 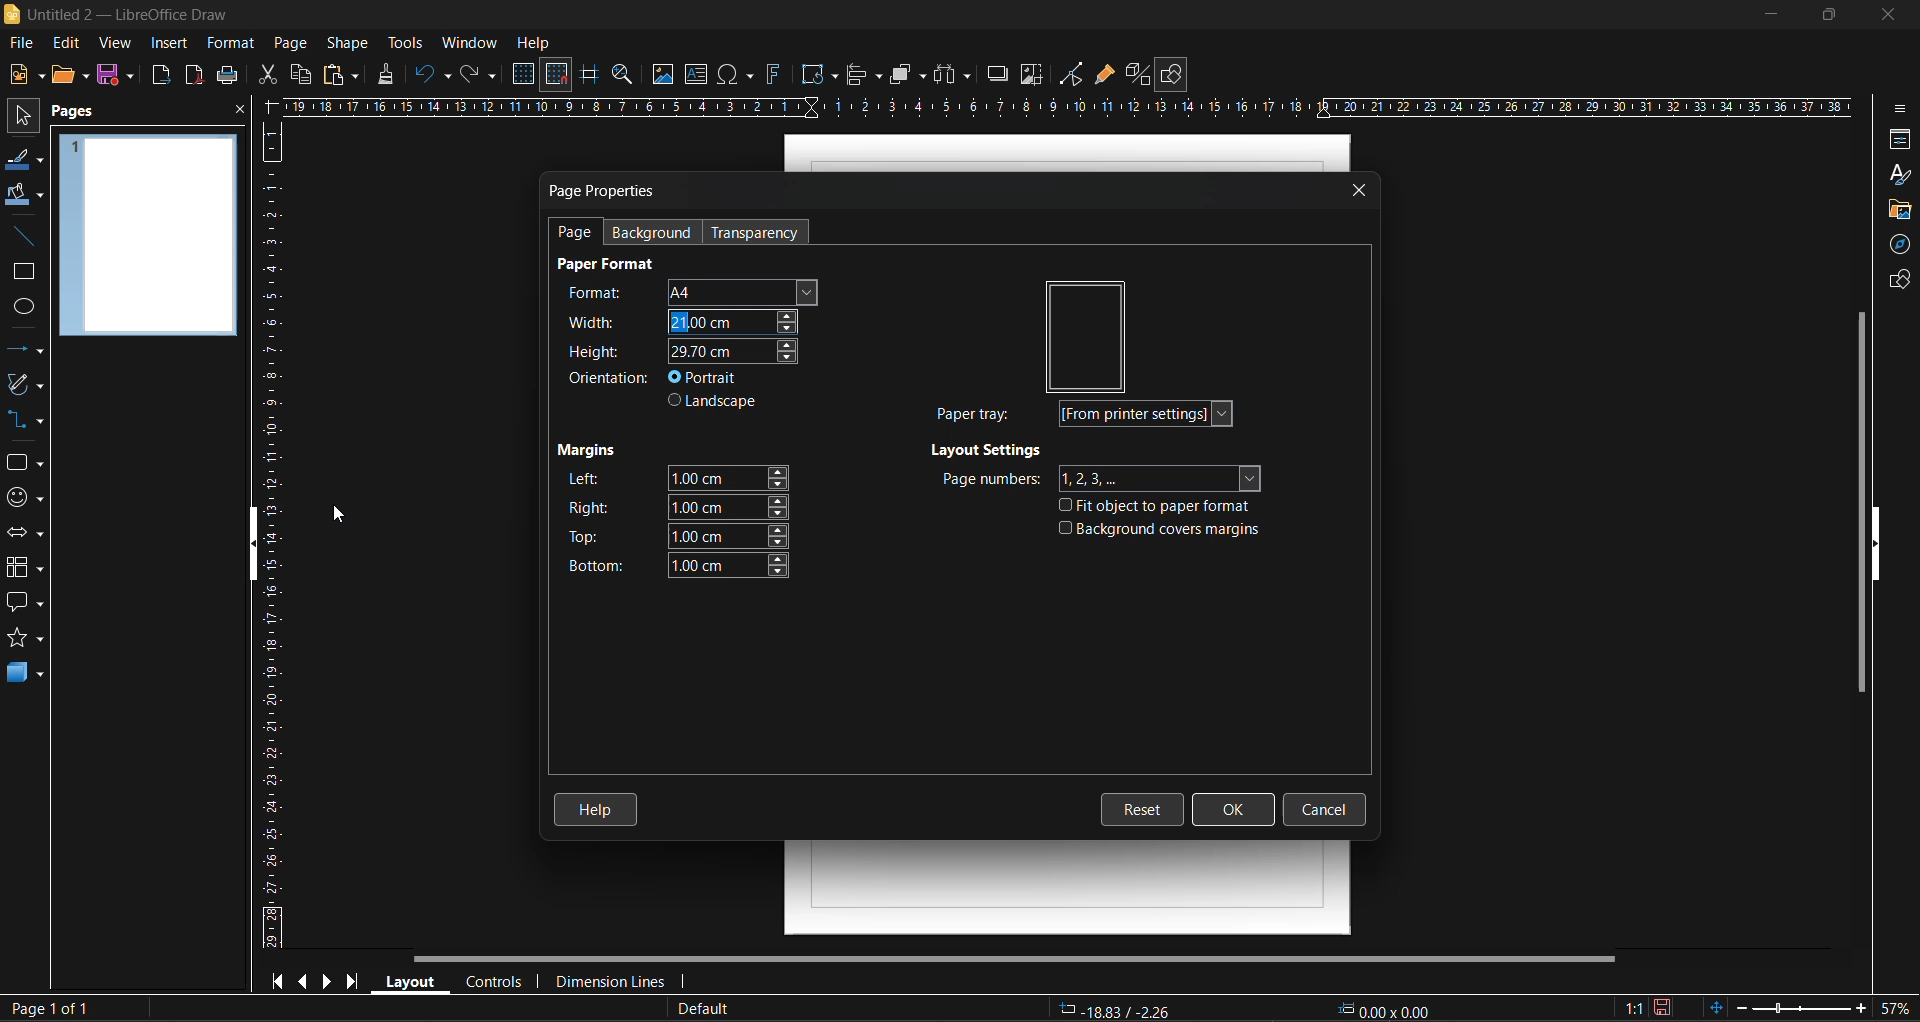 I want to click on rectangle, so click(x=23, y=274).